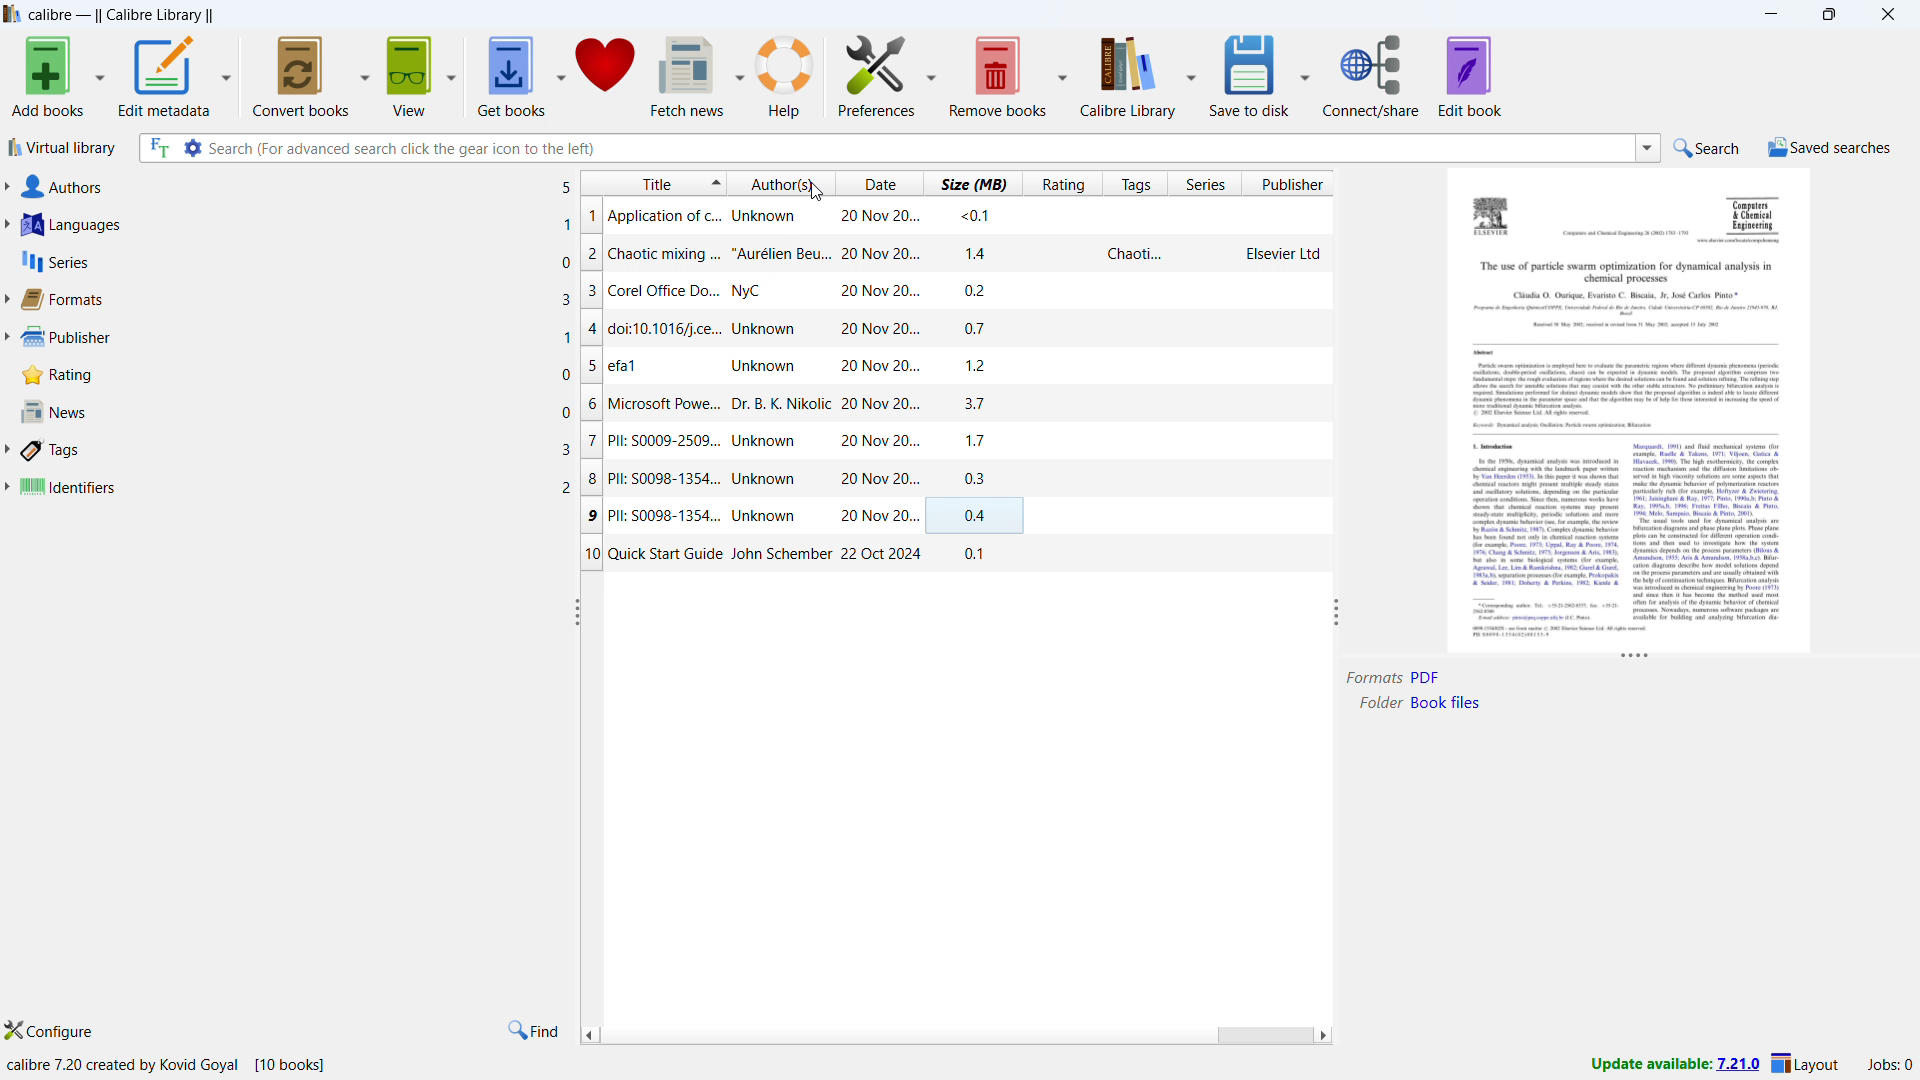 This screenshot has height=1080, width=1920. I want to click on preferences, so click(877, 72).